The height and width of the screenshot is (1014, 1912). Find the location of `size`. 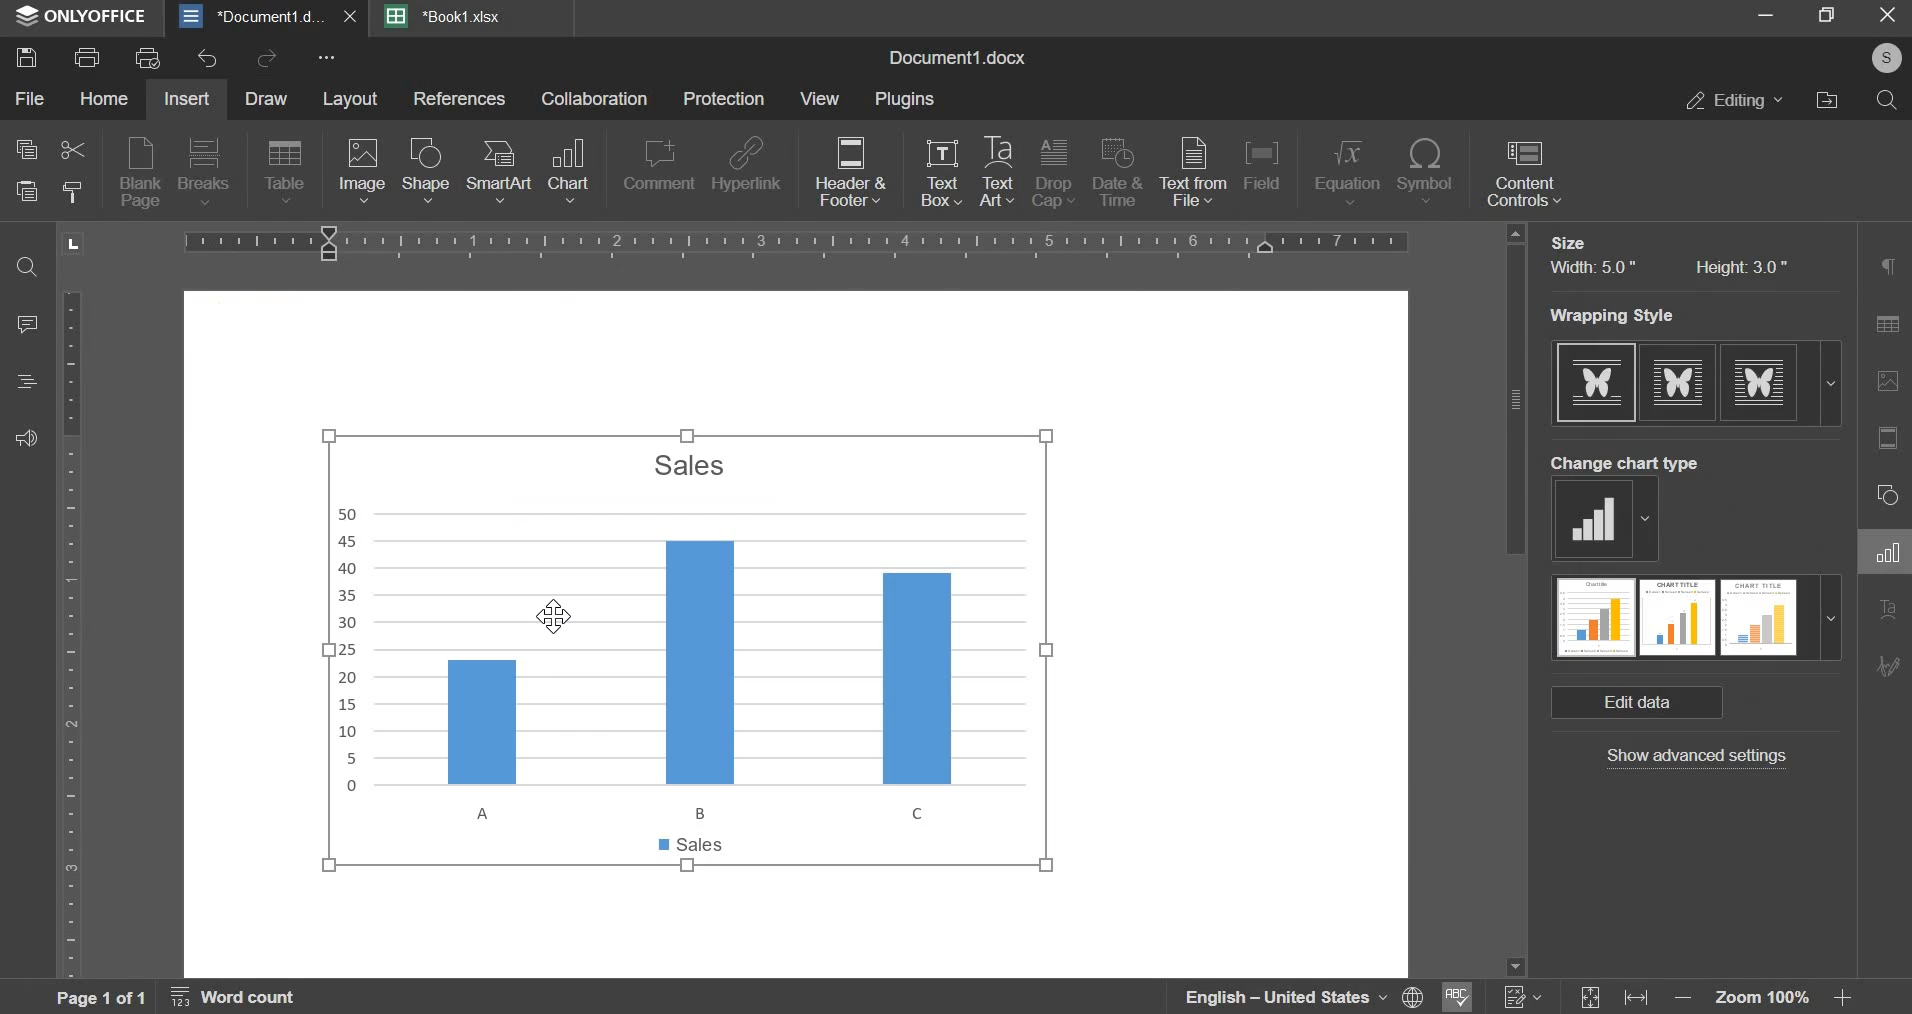

size is located at coordinates (1667, 268).